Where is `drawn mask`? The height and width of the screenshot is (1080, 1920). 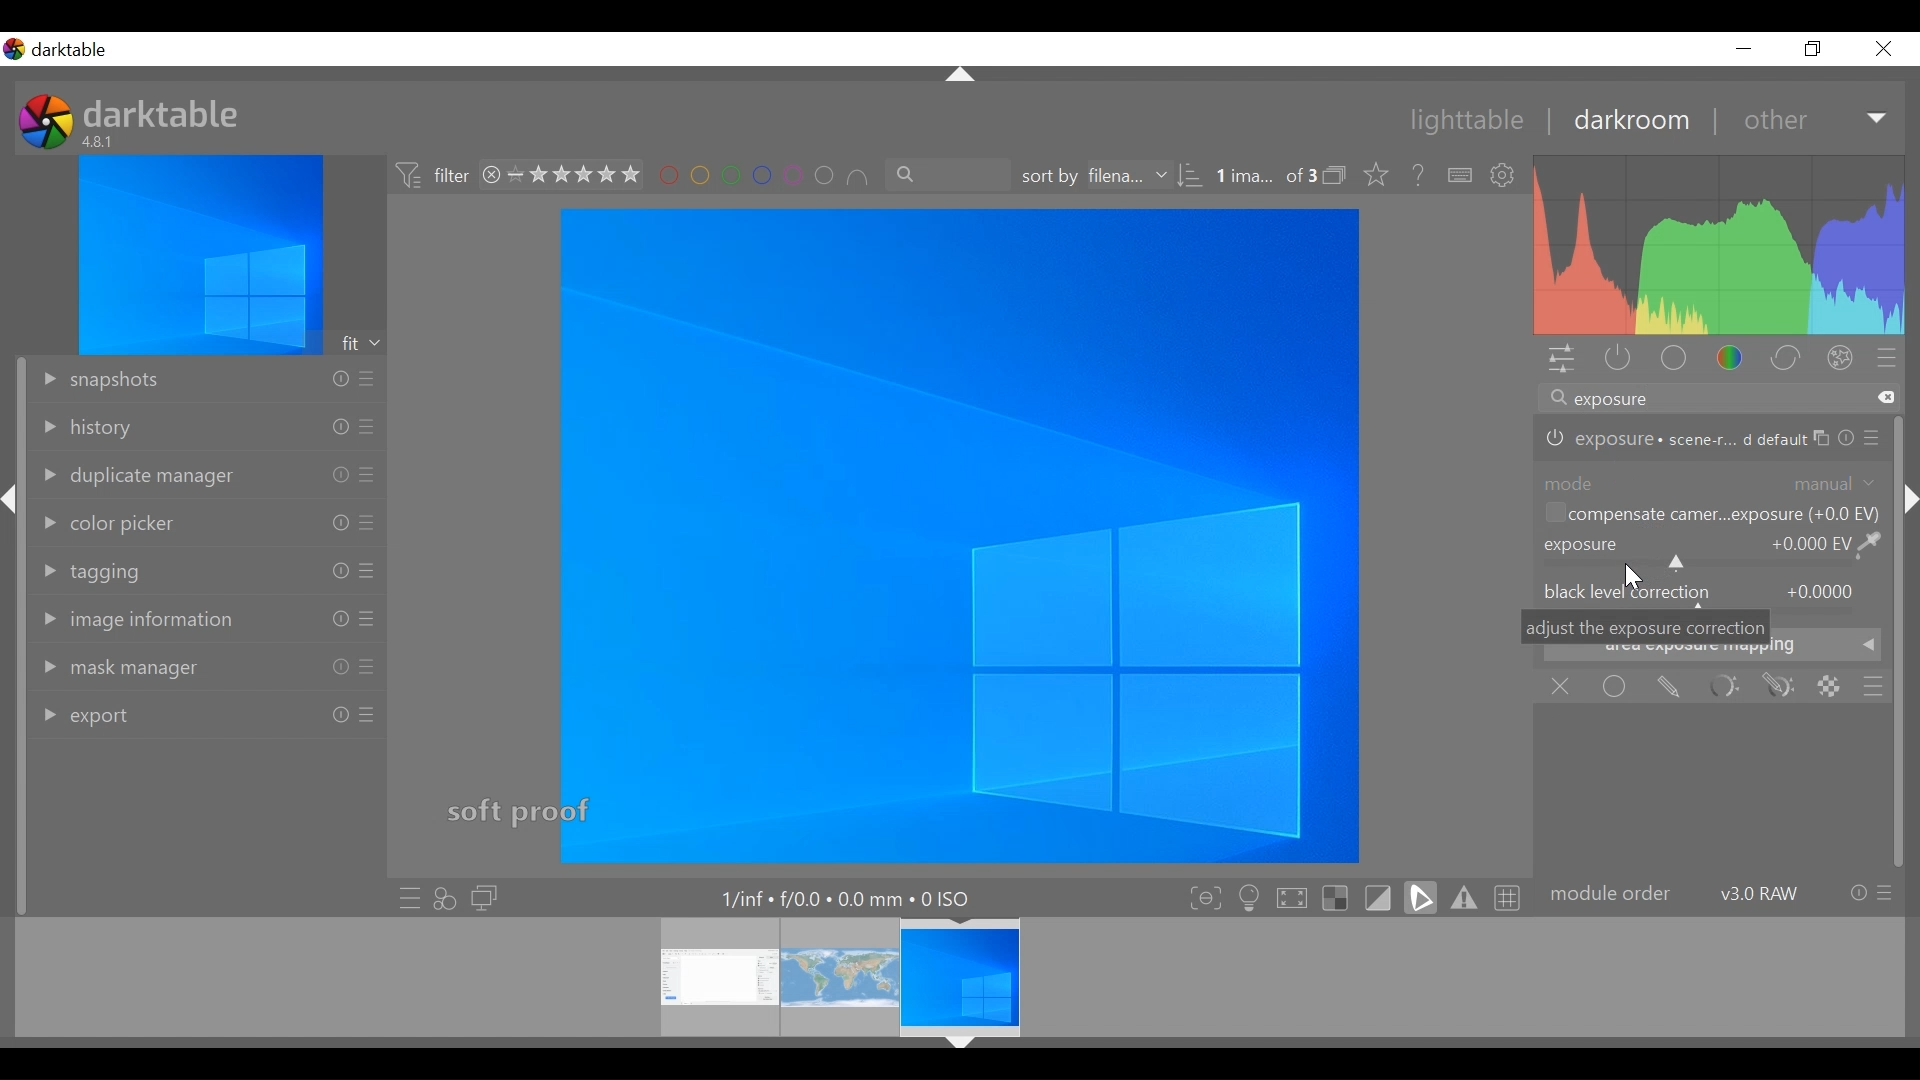
drawn mask is located at coordinates (1670, 689).